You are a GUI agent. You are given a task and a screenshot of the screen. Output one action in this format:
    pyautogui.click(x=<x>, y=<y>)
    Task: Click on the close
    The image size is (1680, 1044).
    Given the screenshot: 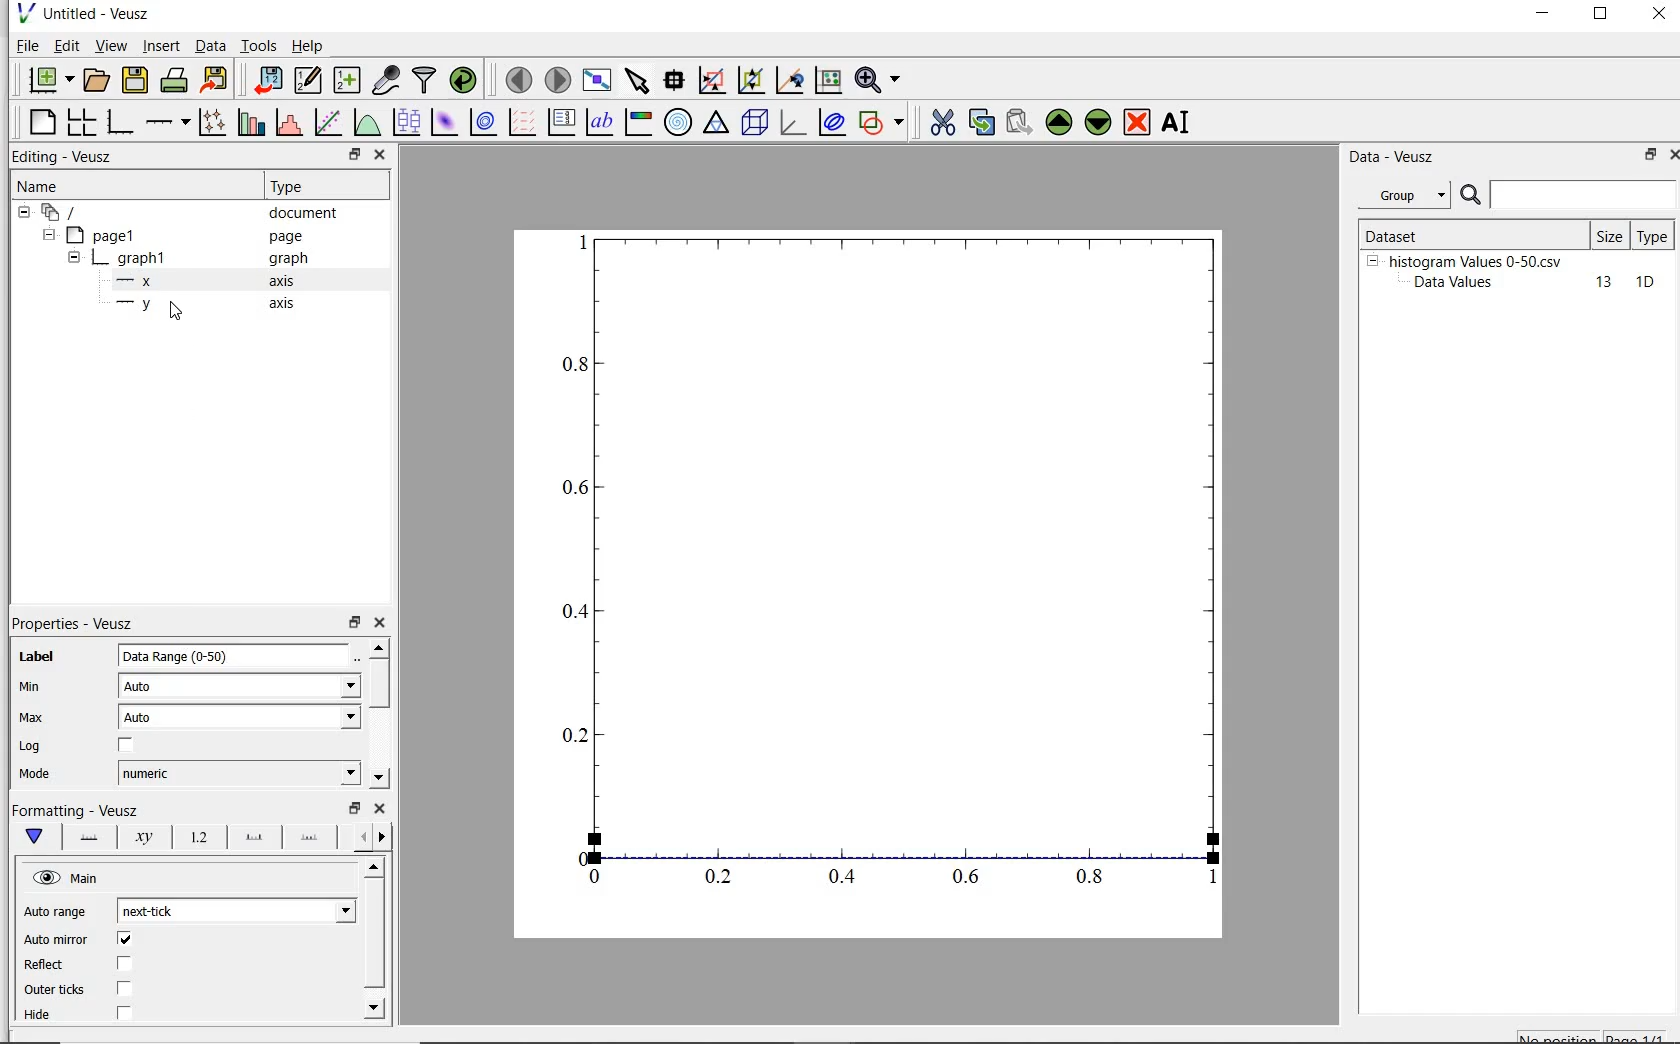 What is the action you would take?
    pyautogui.click(x=381, y=155)
    